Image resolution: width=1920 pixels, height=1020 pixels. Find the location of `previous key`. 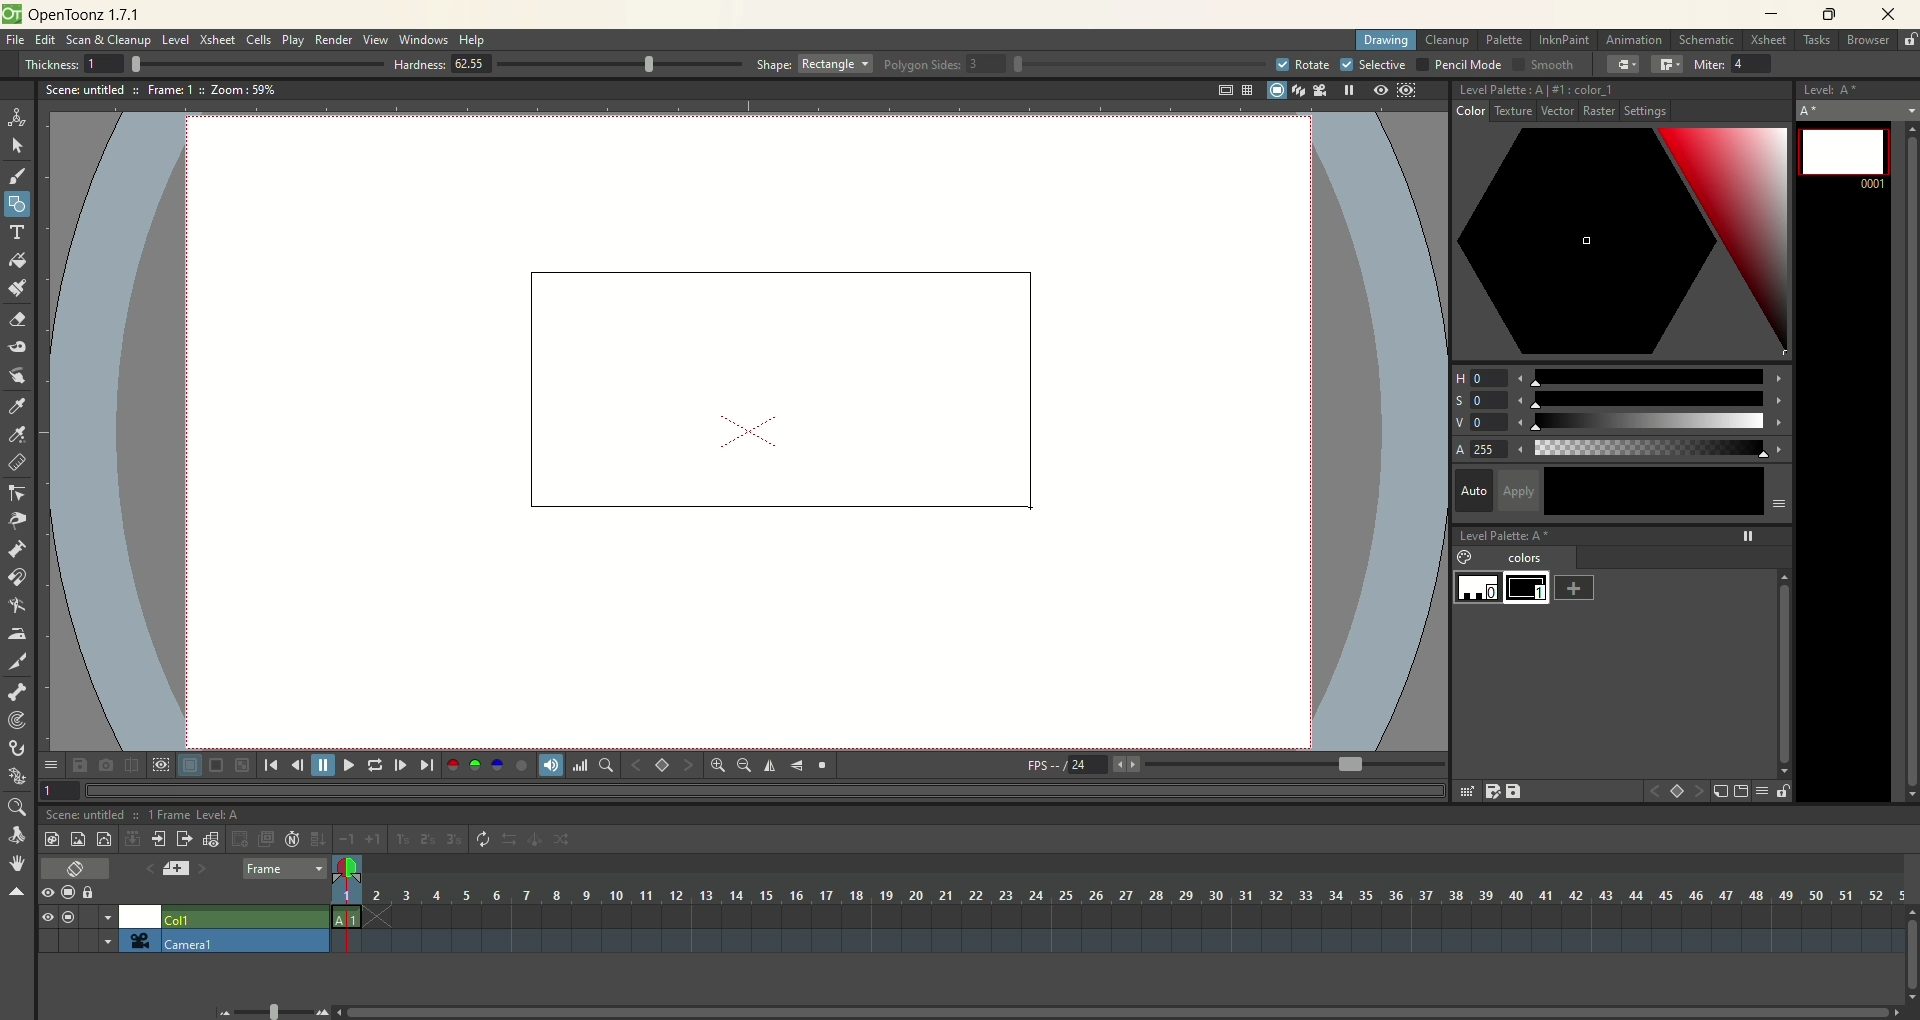

previous key is located at coordinates (637, 765).